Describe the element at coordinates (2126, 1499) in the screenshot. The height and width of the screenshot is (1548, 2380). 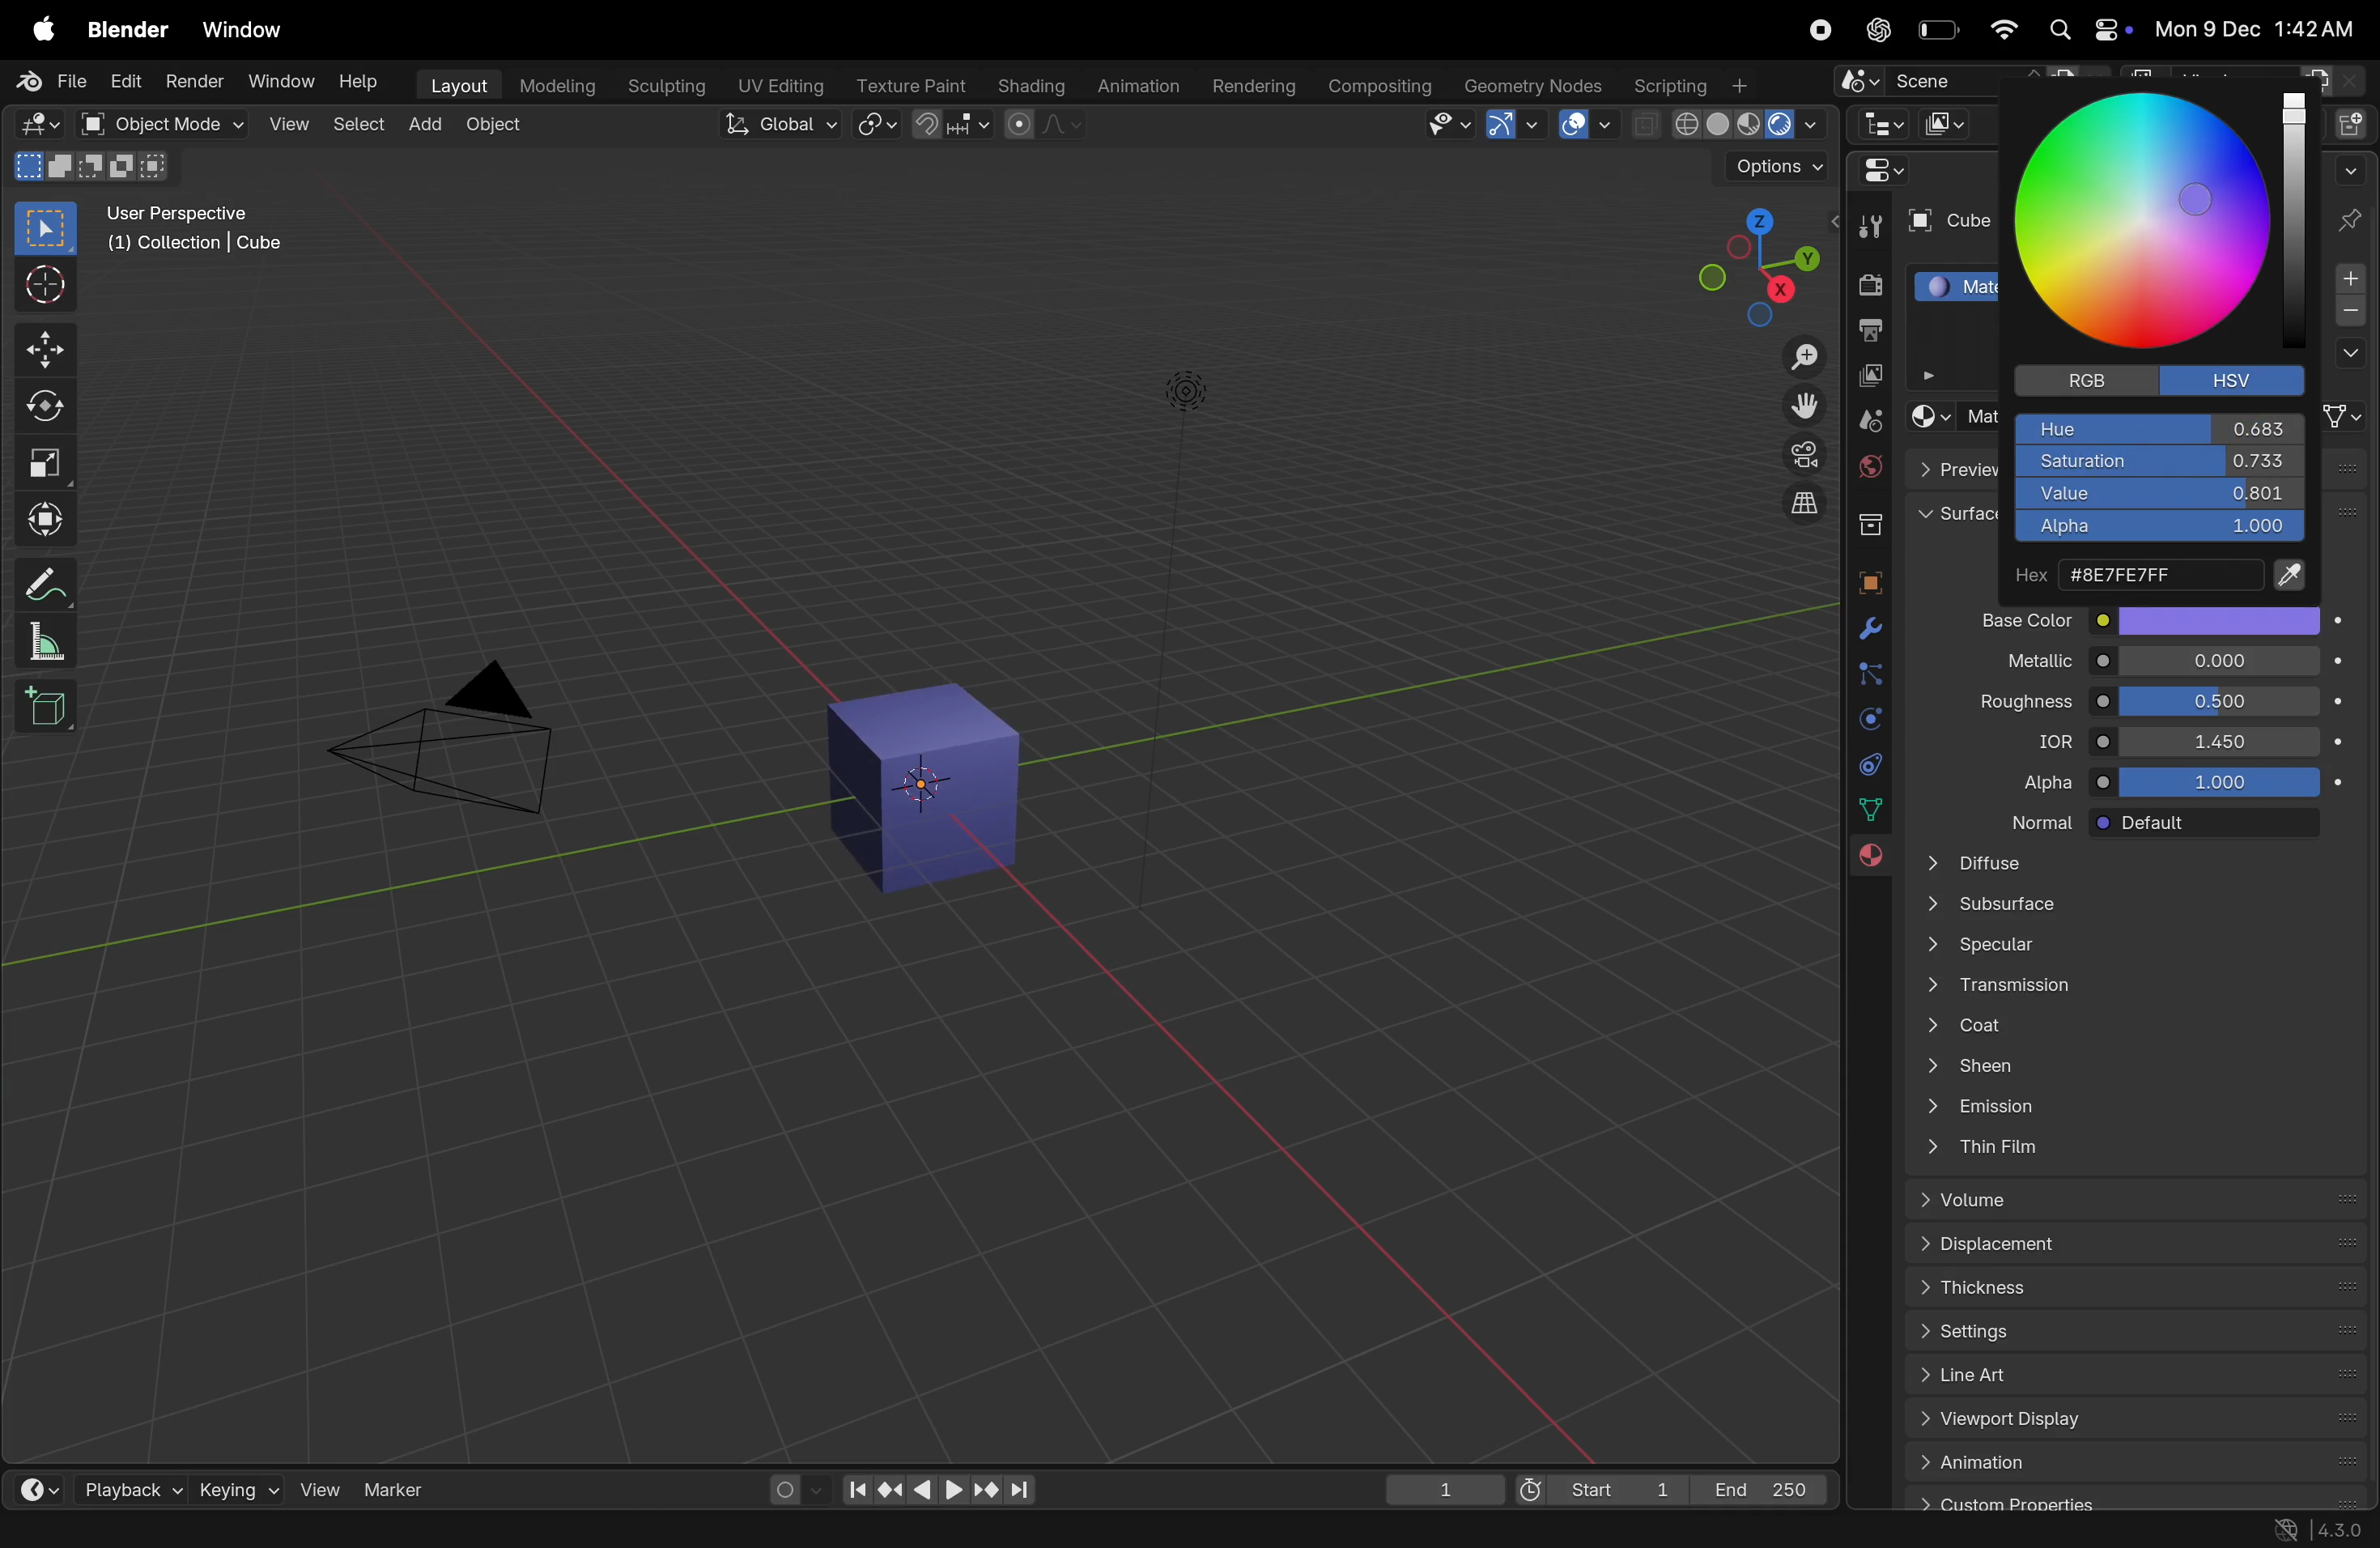
I see `custom properties` at that location.